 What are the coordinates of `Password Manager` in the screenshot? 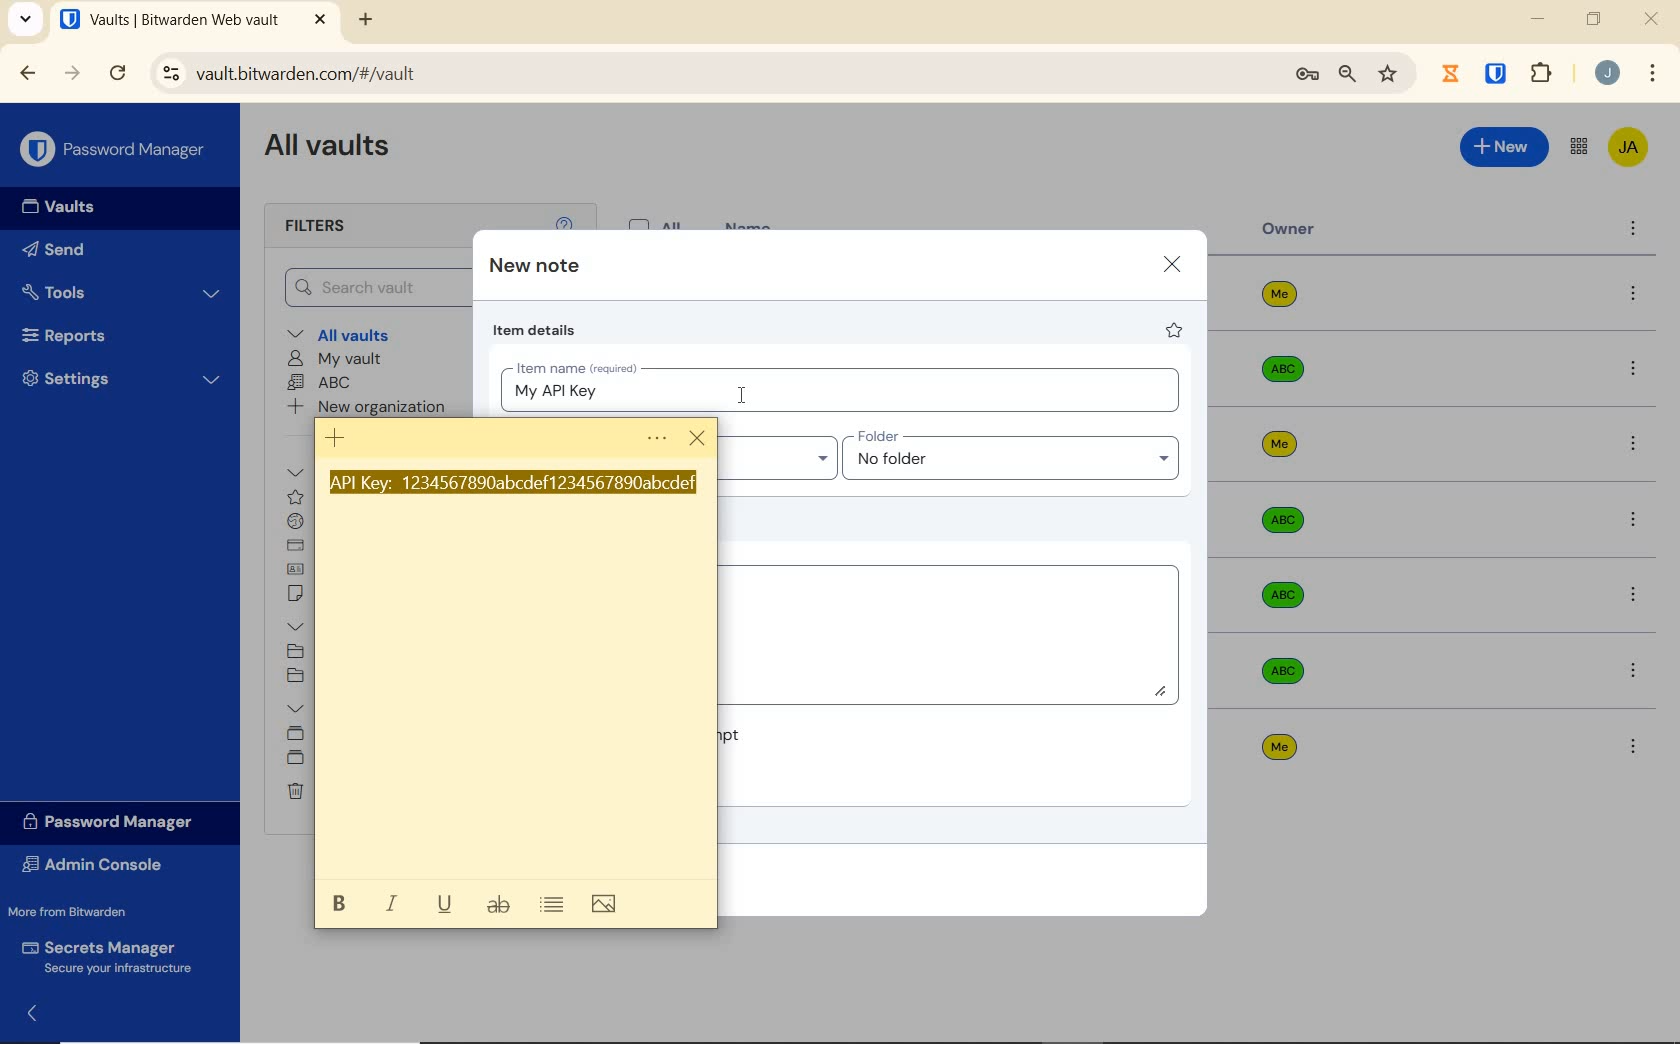 It's located at (114, 821).